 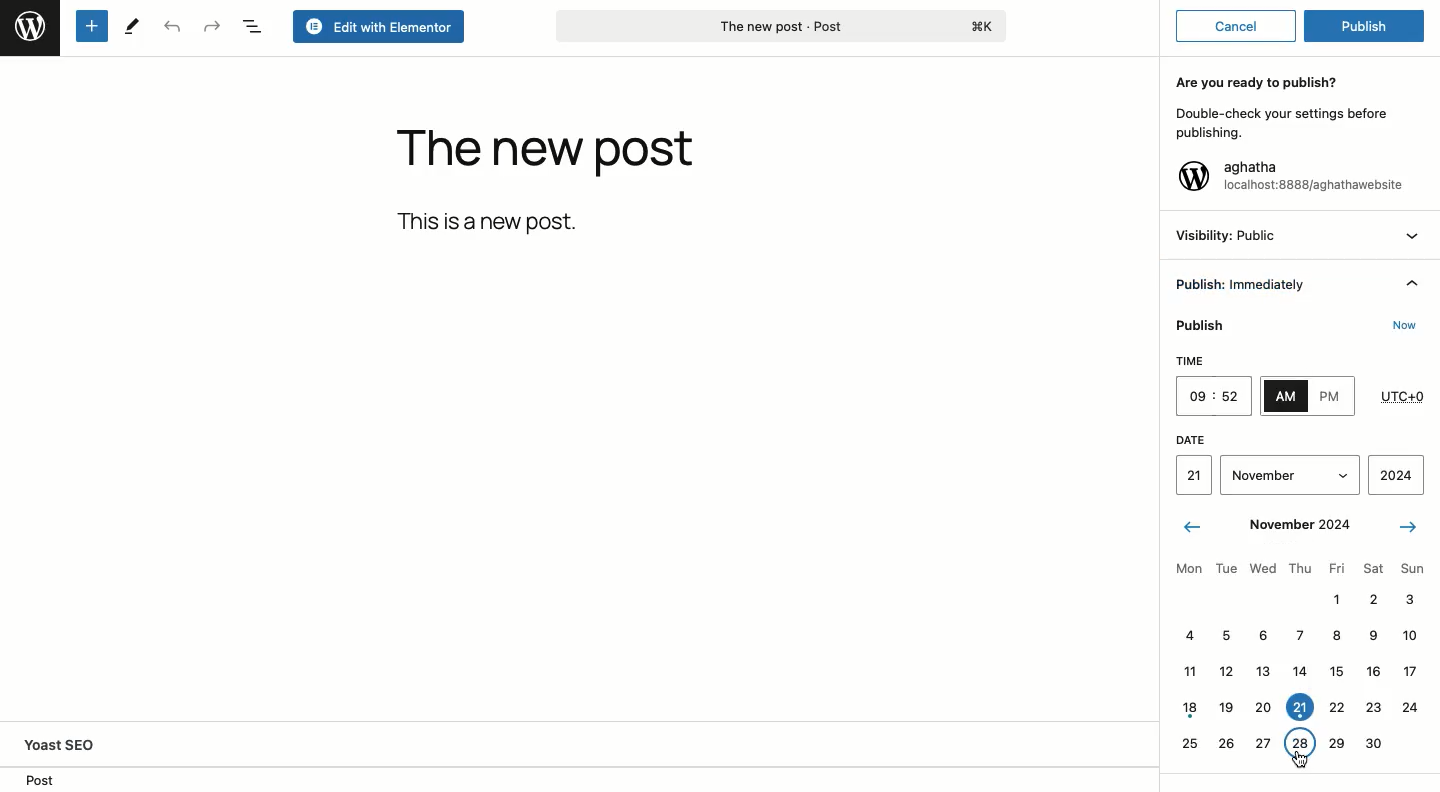 What do you see at coordinates (1314, 178) in the screenshot?
I see `aghatha localhost:8888/aghathawebsite` at bounding box center [1314, 178].